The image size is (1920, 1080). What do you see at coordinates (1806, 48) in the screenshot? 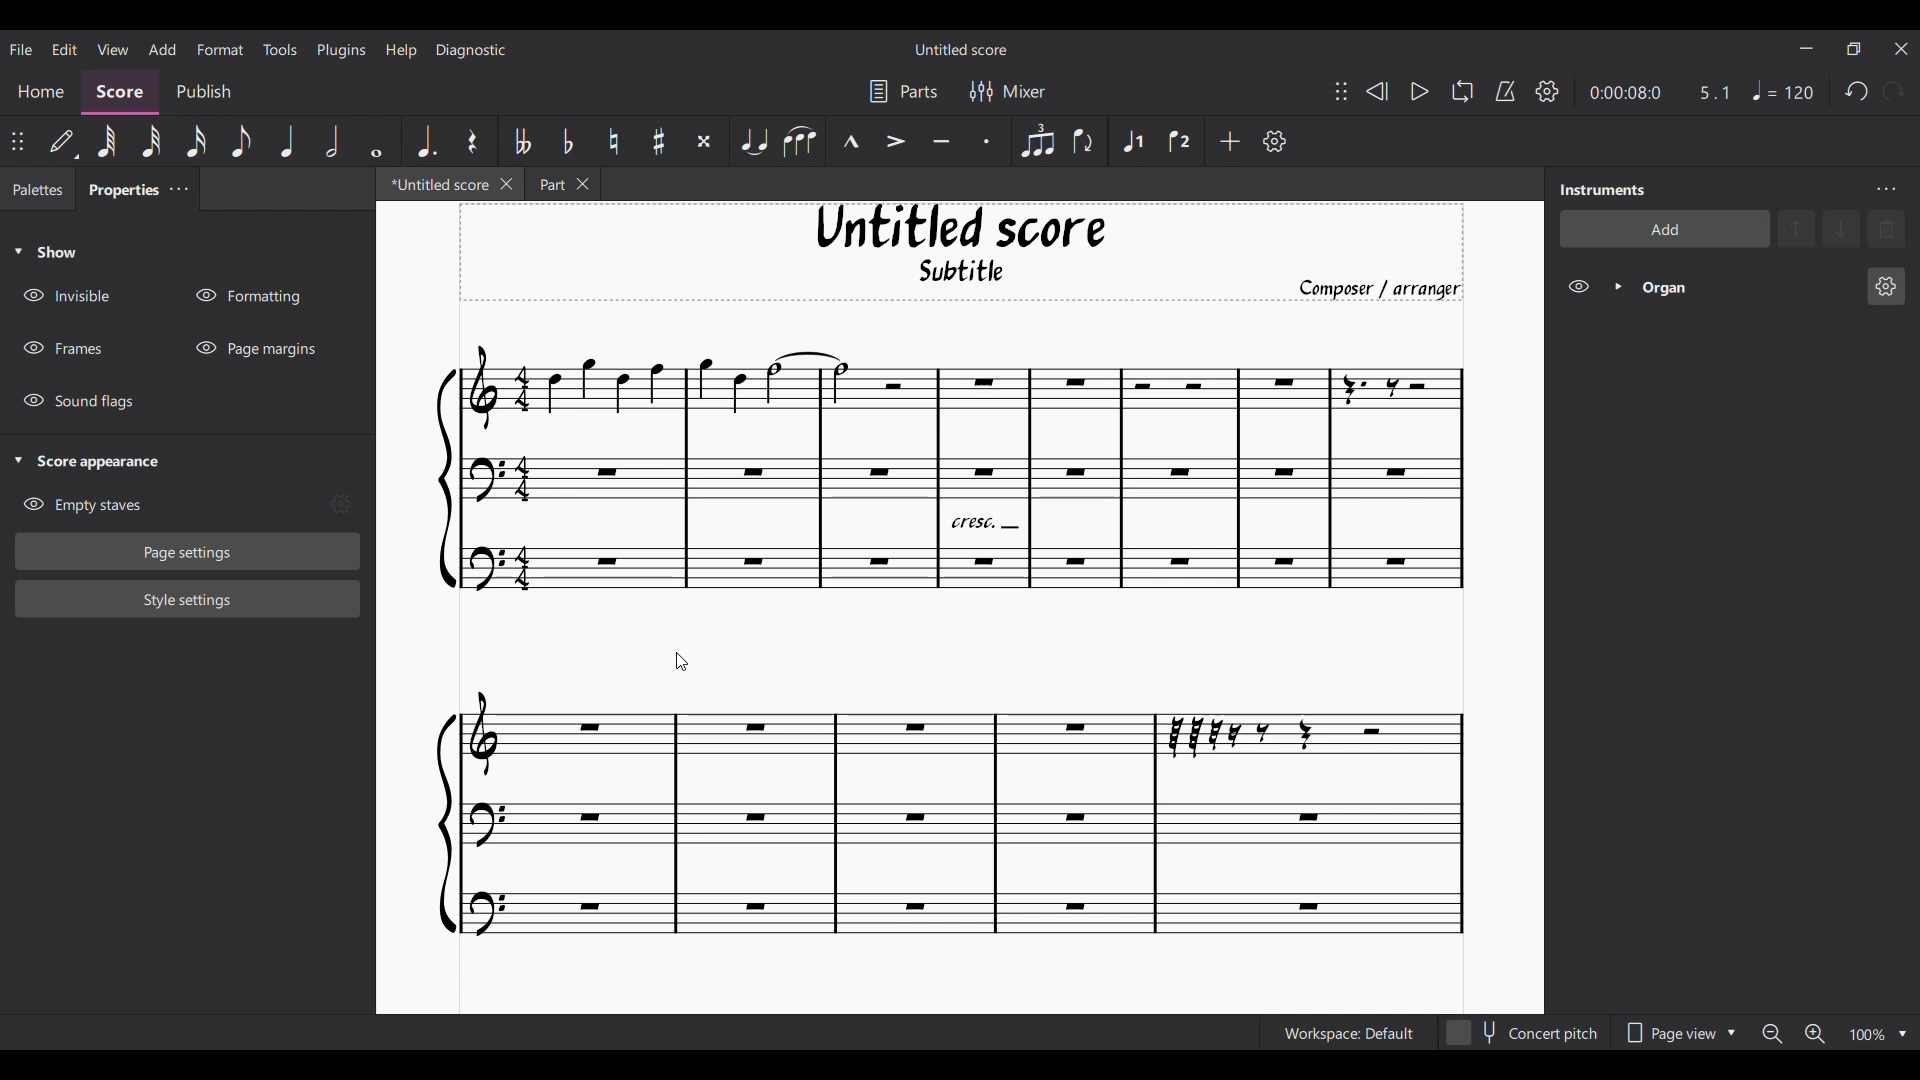
I see `Minimize` at bounding box center [1806, 48].